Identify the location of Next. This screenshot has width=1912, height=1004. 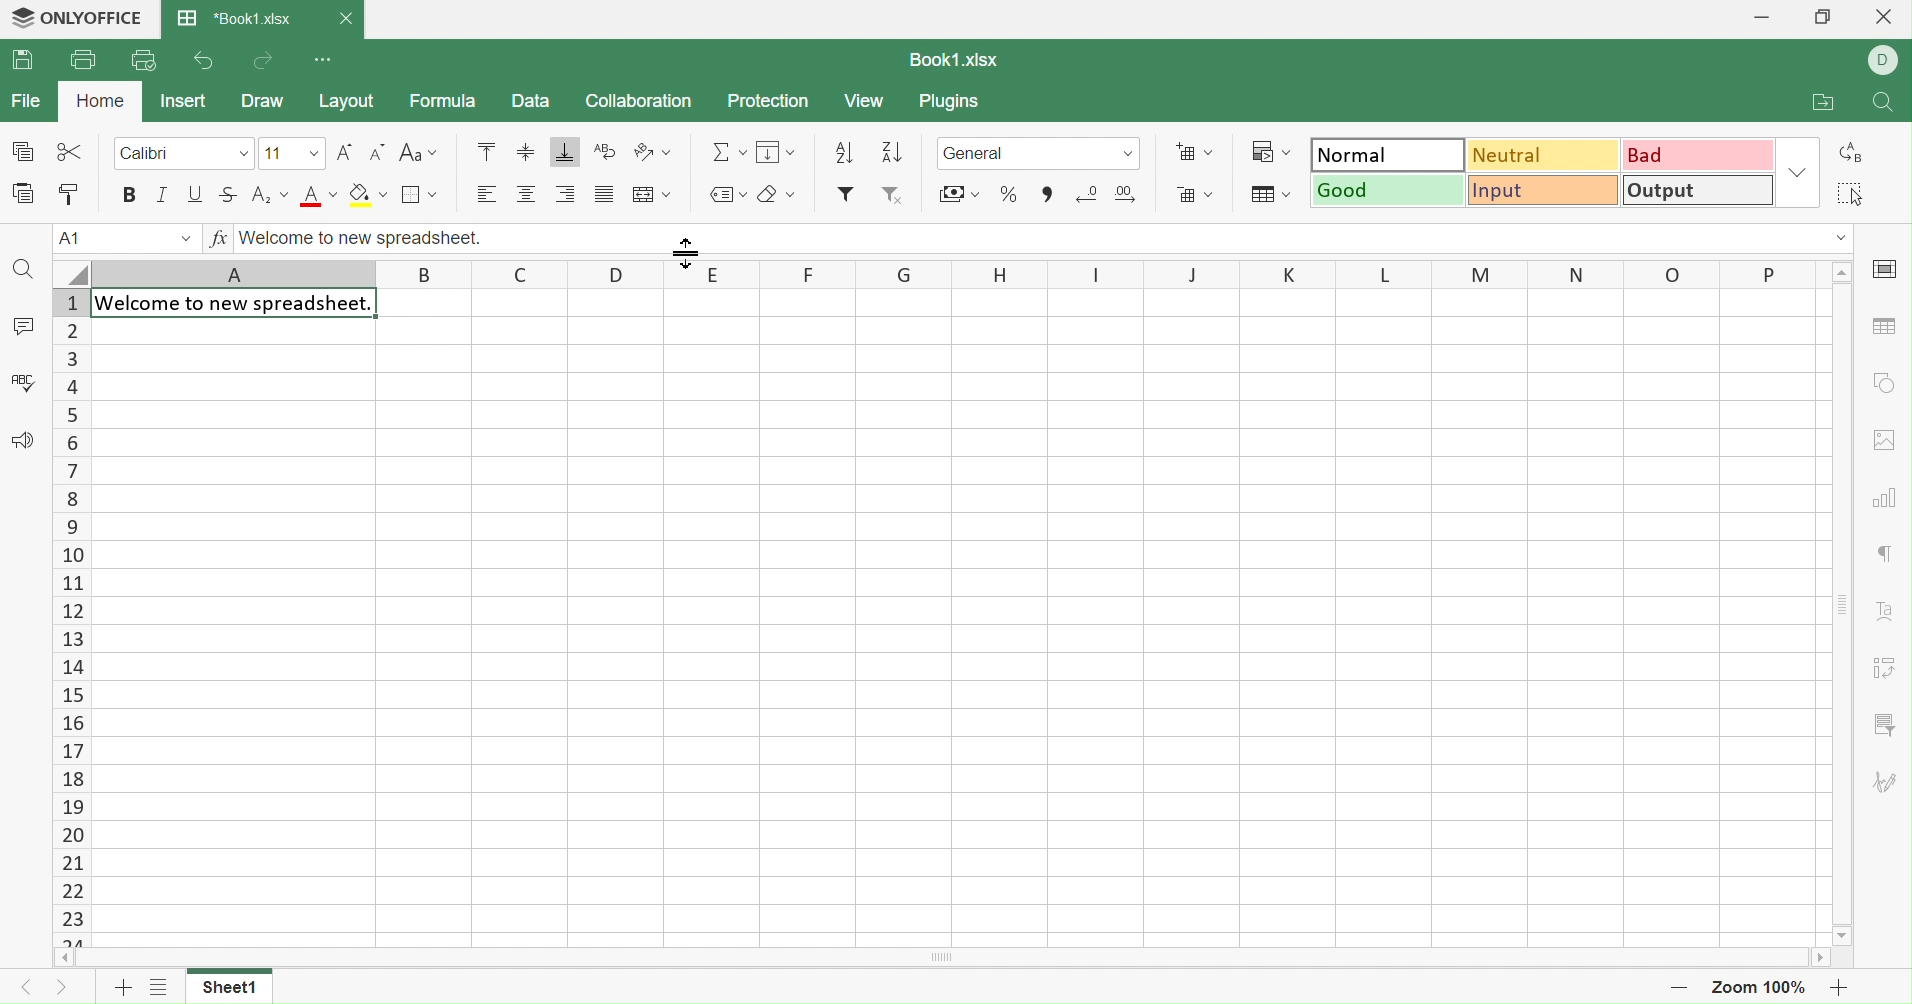
(68, 989).